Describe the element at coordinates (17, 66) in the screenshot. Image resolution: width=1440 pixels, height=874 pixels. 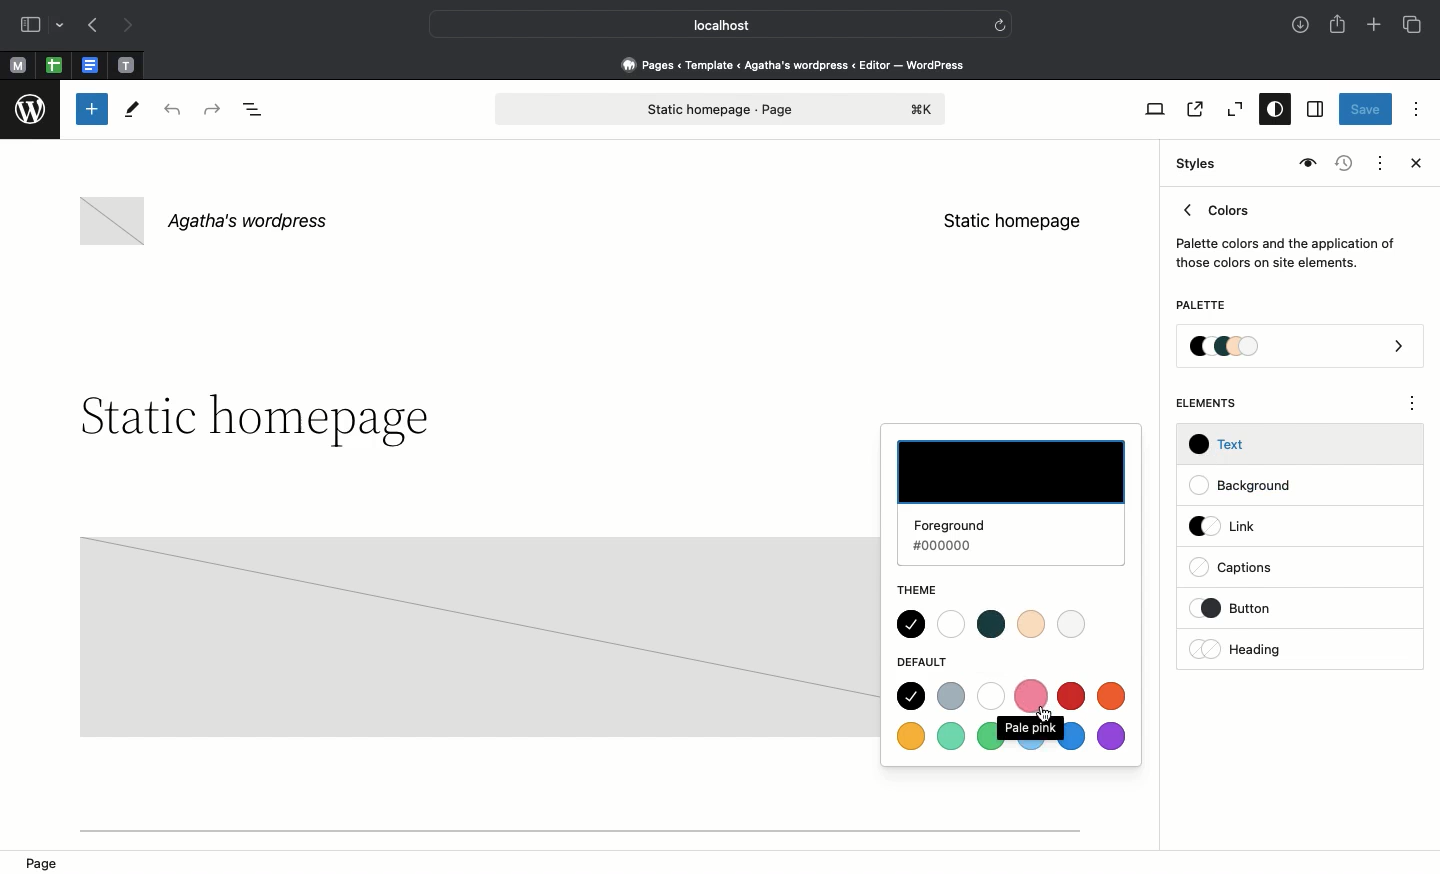
I see `Pinned tab` at that location.